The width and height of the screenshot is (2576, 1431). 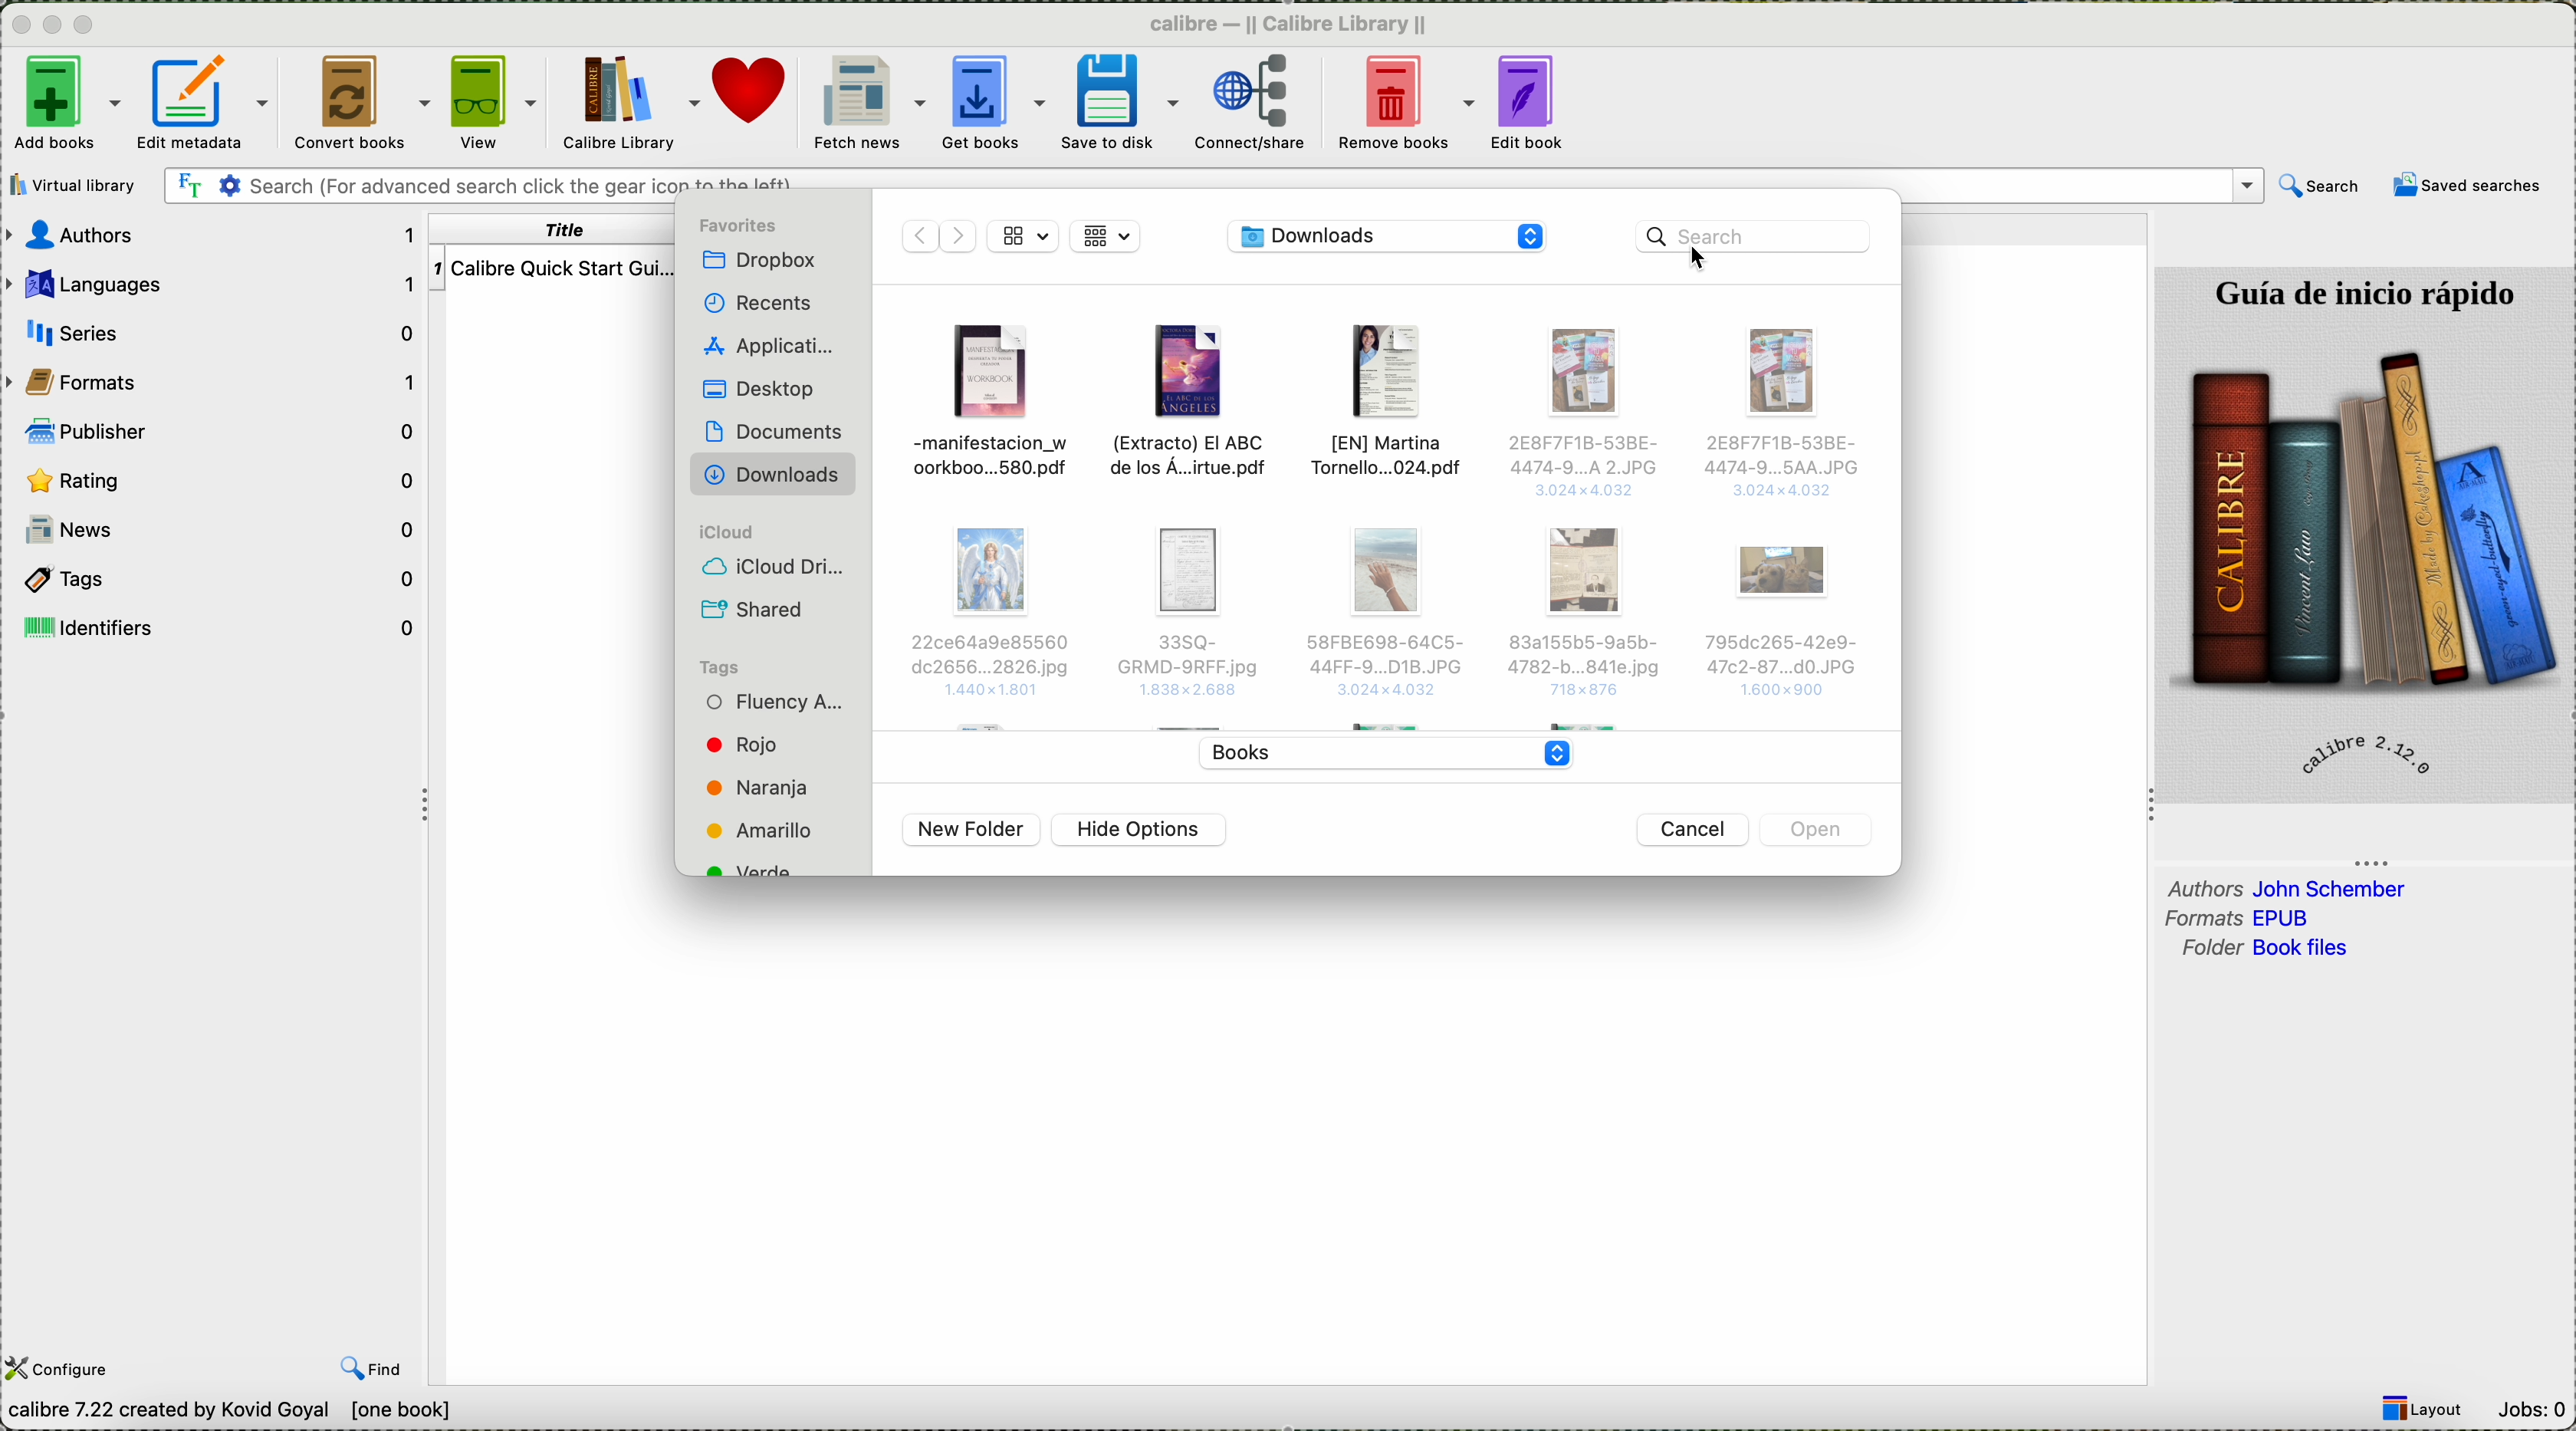 What do you see at coordinates (1526, 101) in the screenshot?
I see `edit book` at bounding box center [1526, 101].